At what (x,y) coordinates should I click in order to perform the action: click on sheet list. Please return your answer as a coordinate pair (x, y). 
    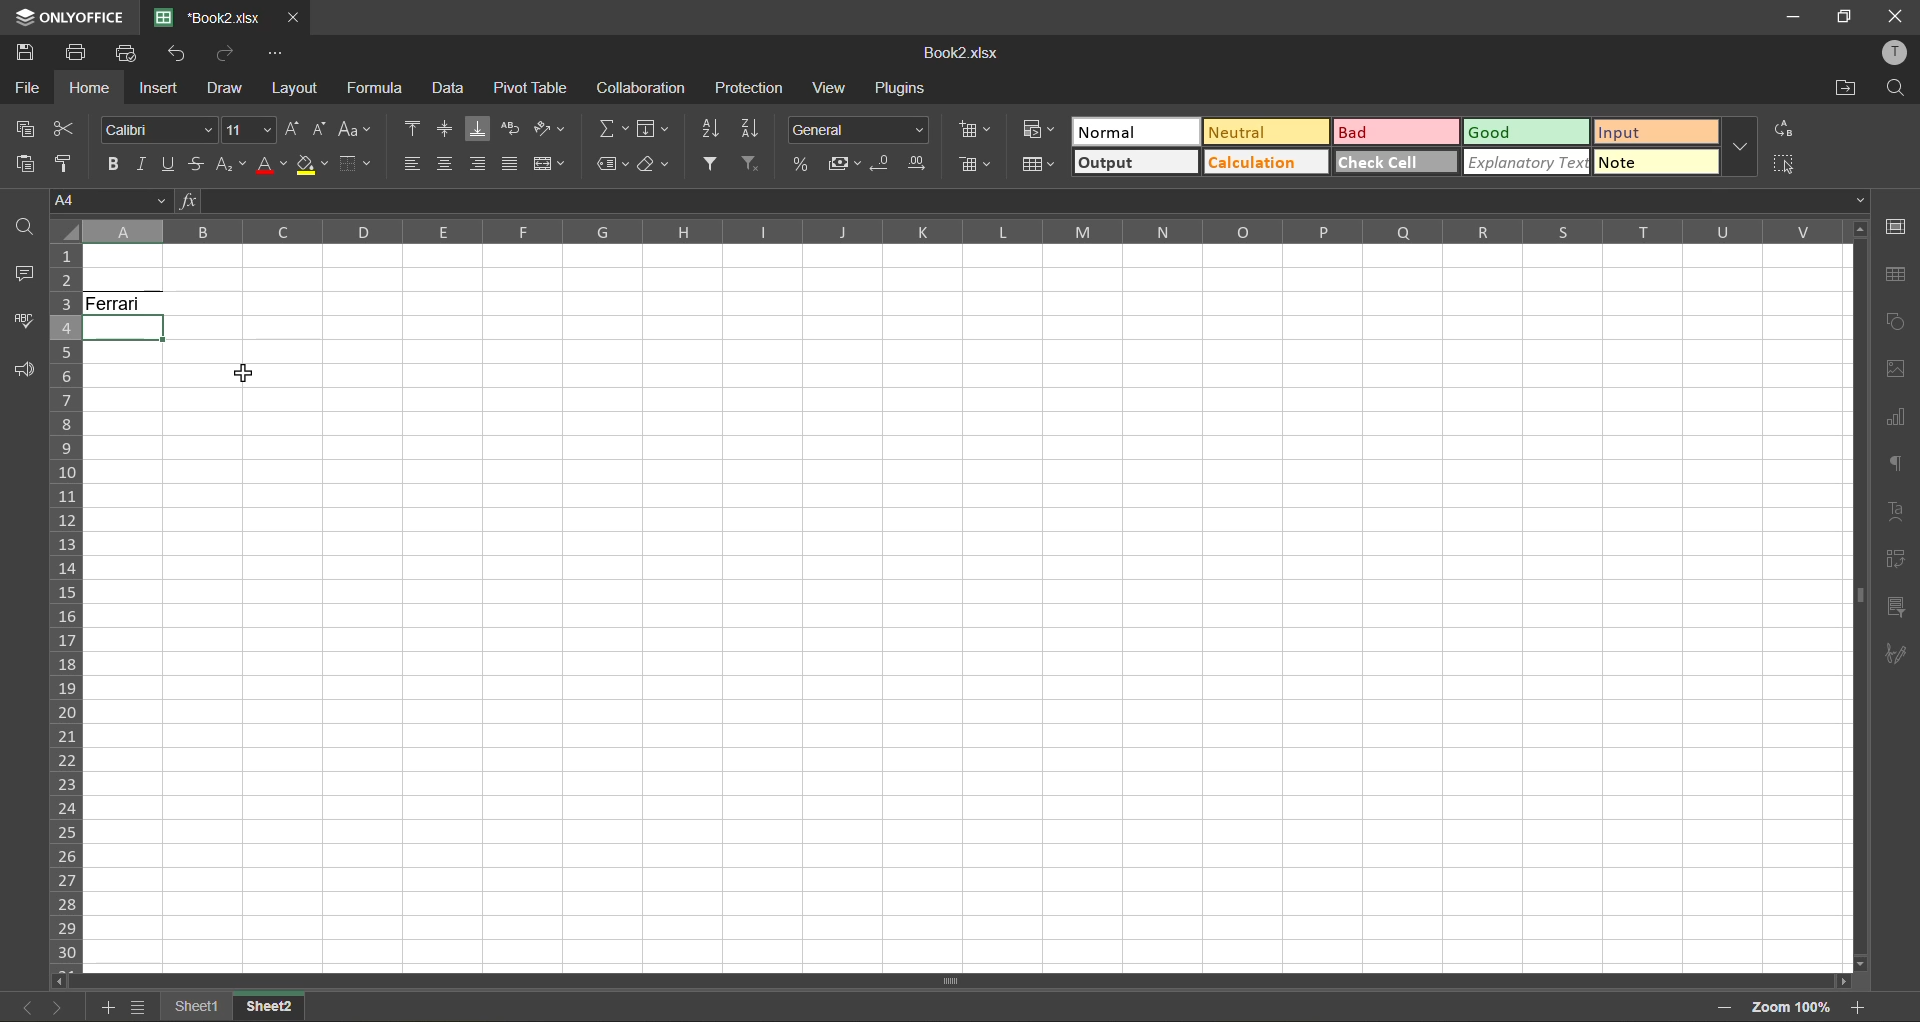
    Looking at the image, I should click on (138, 1006).